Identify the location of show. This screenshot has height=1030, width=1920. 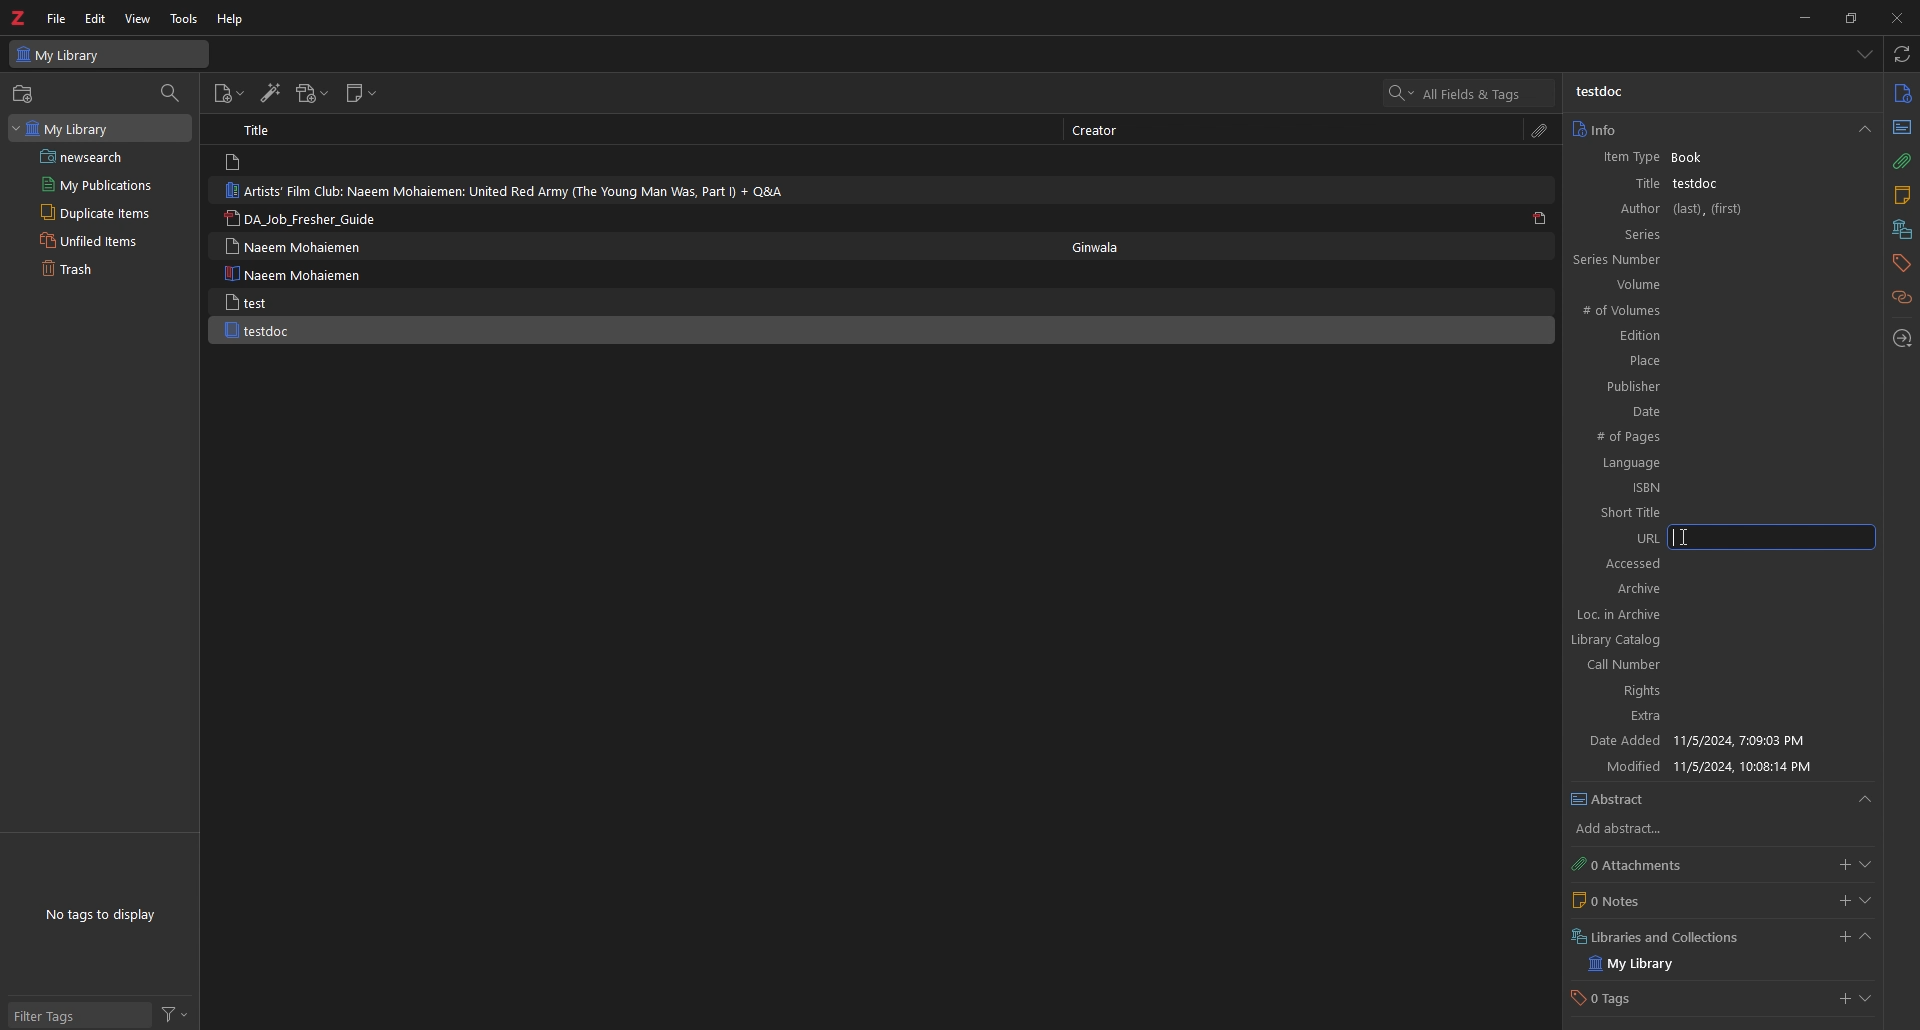
(1867, 998).